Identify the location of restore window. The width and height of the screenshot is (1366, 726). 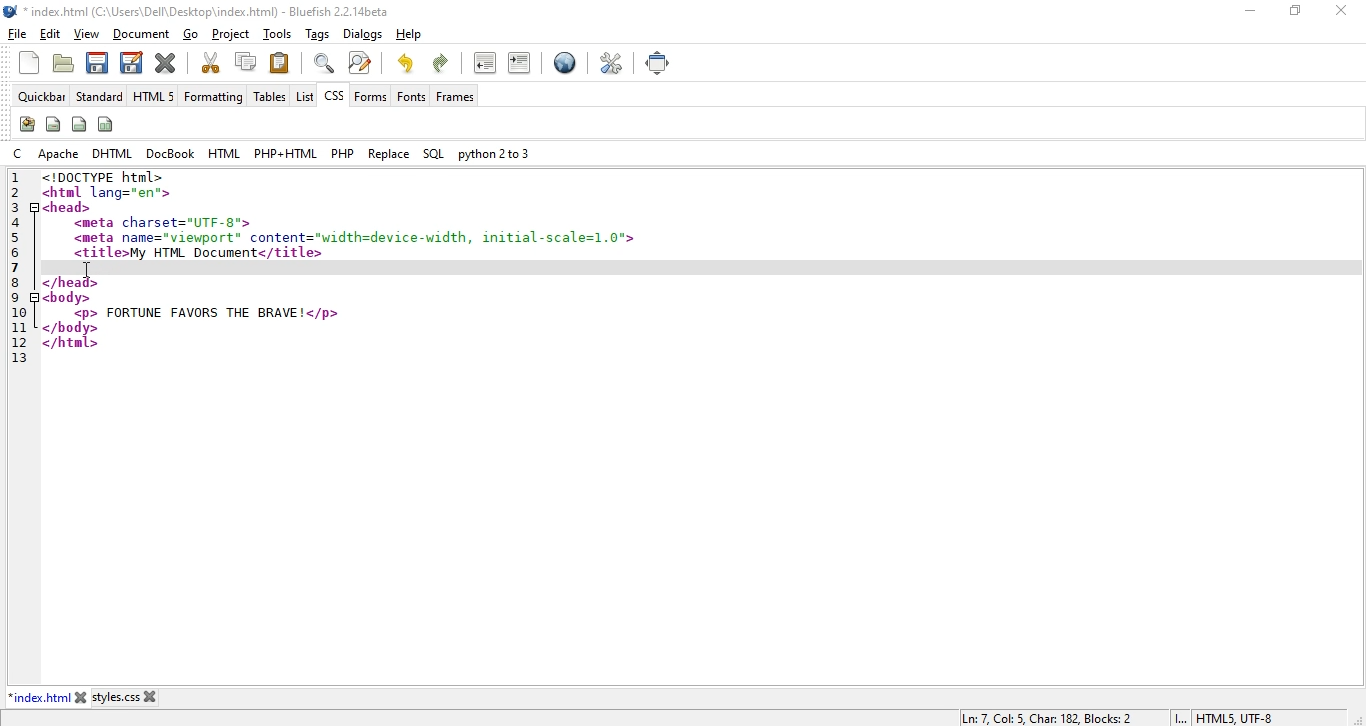
(1292, 13).